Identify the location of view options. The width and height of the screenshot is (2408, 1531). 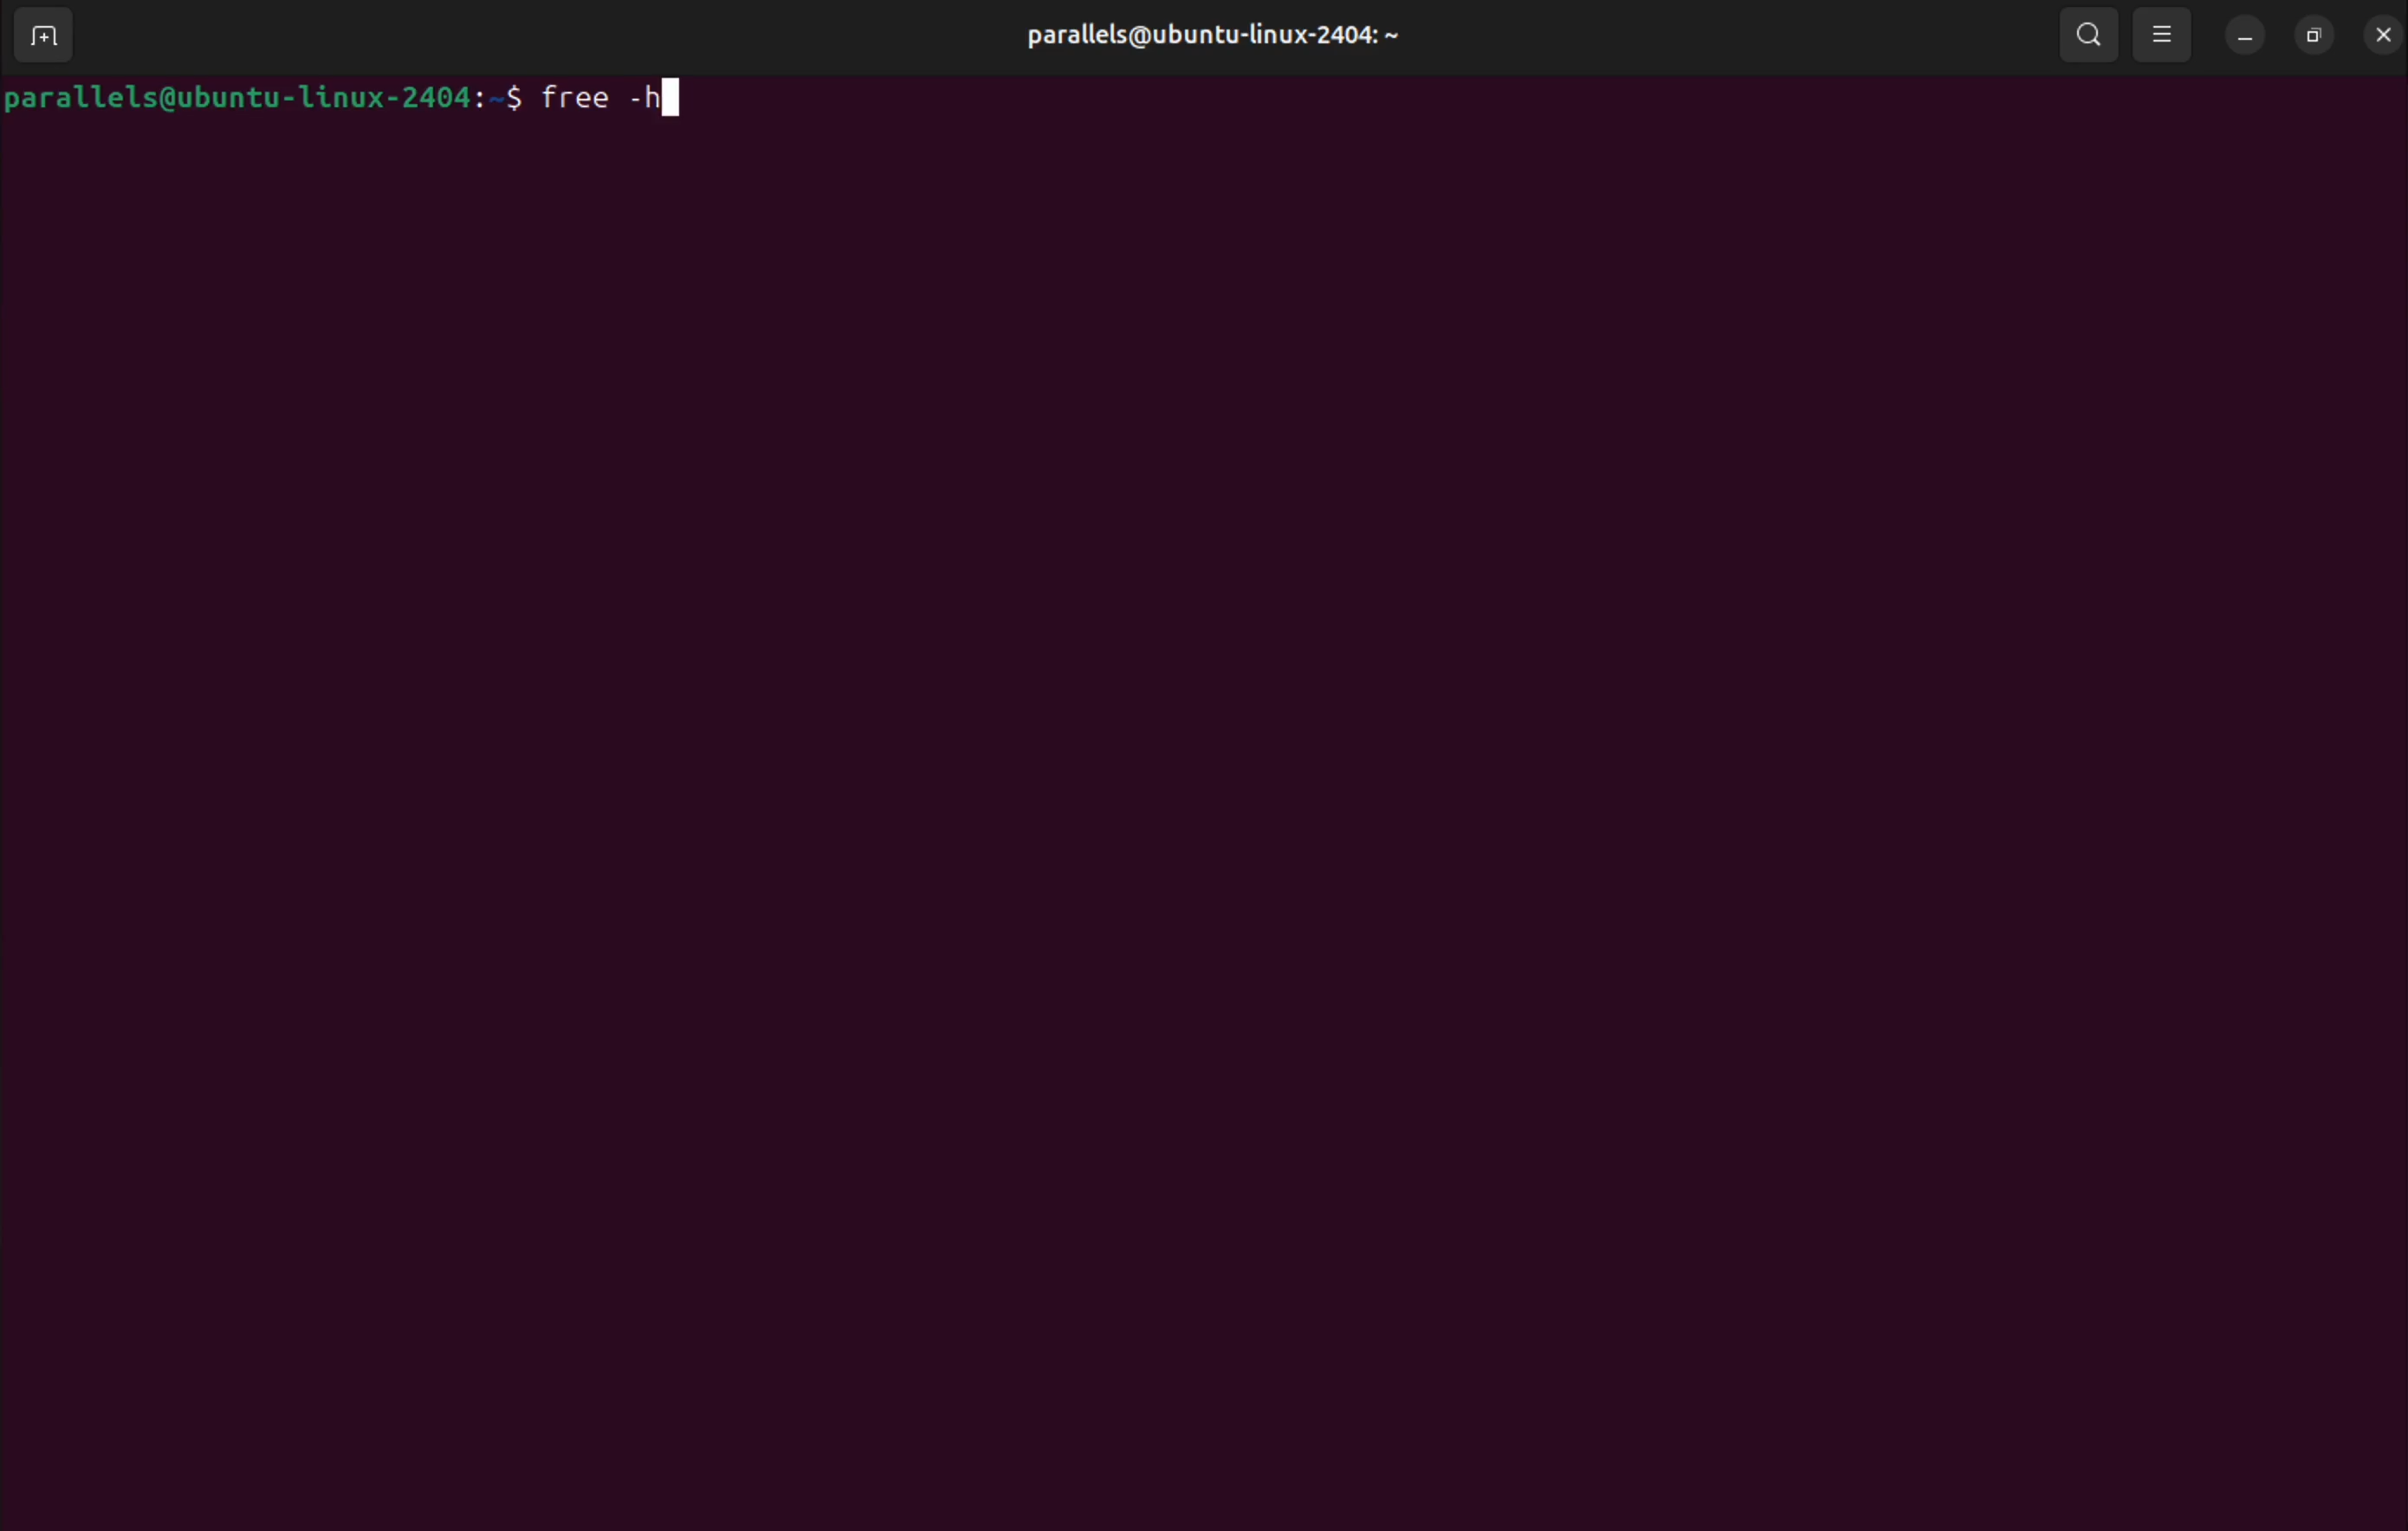
(2166, 38).